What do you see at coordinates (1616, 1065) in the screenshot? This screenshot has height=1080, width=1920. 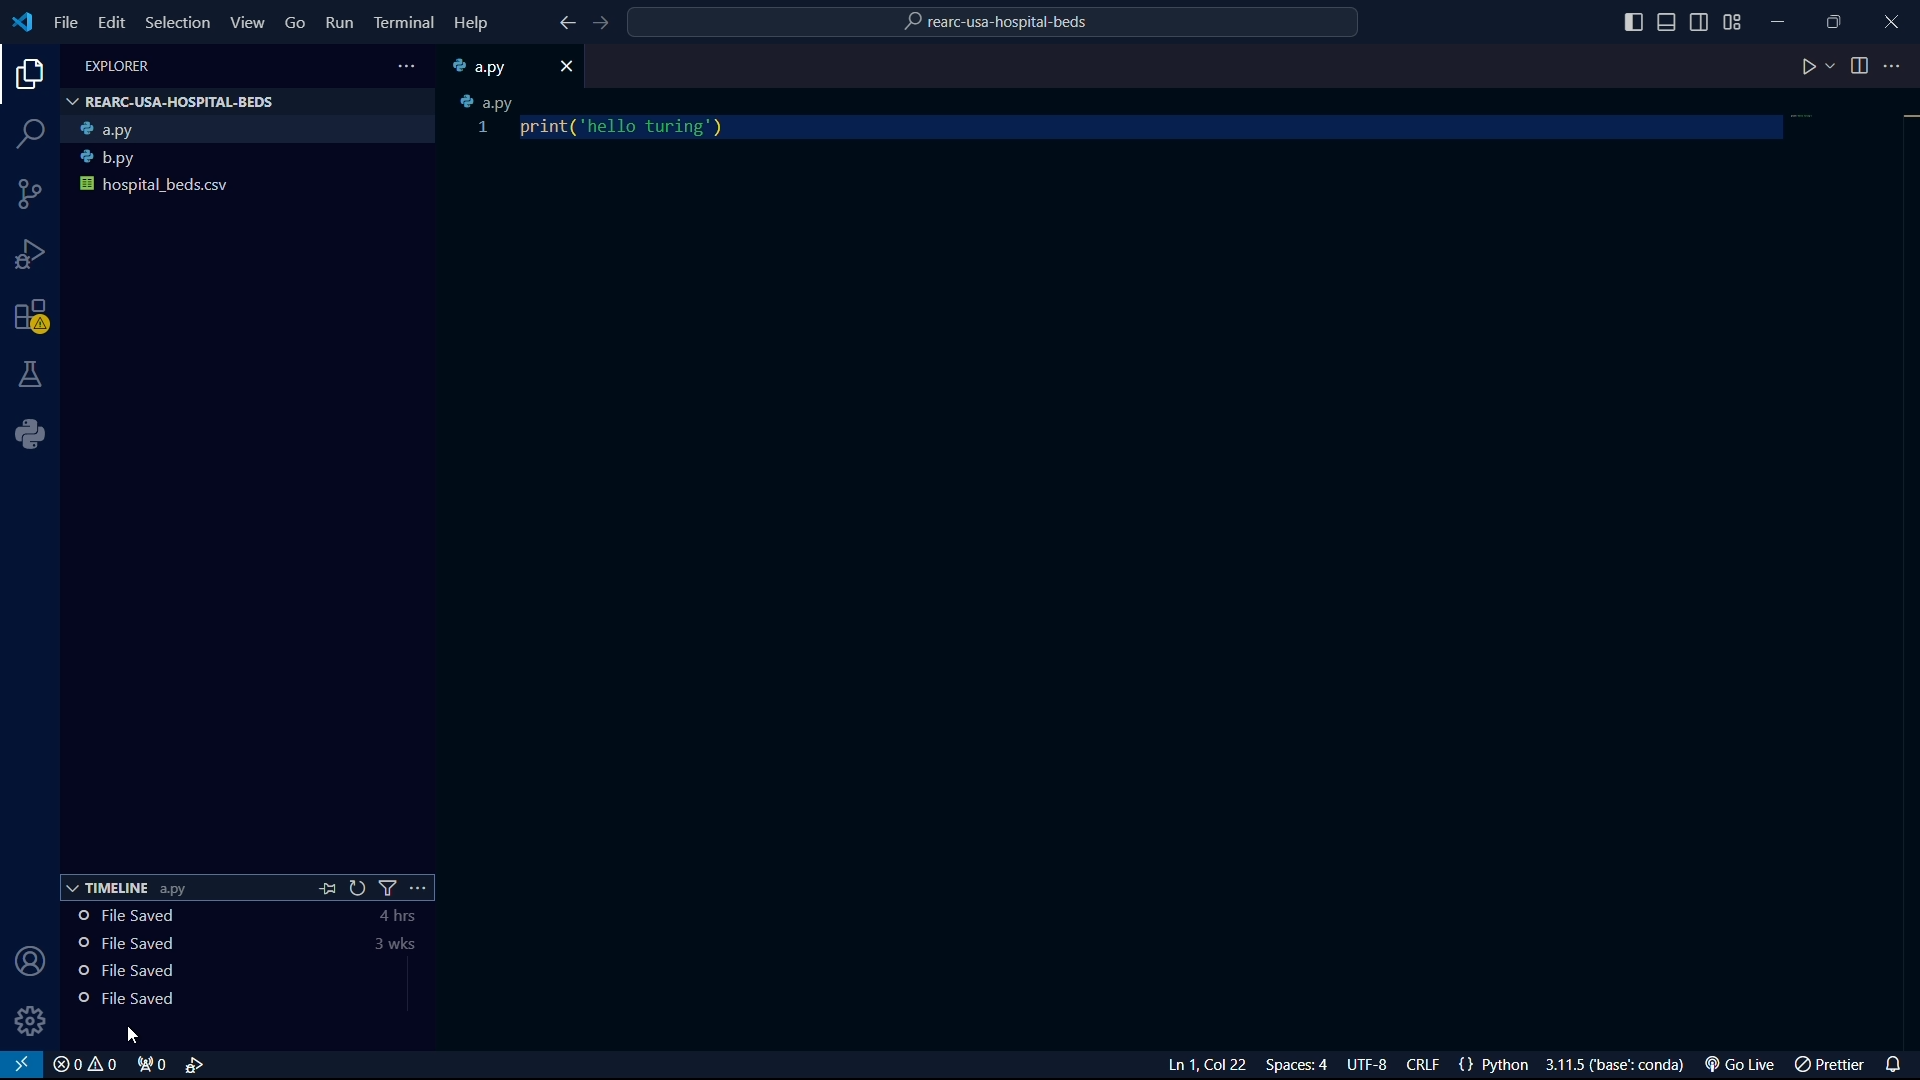 I see `interpreter` at bounding box center [1616, 1065].